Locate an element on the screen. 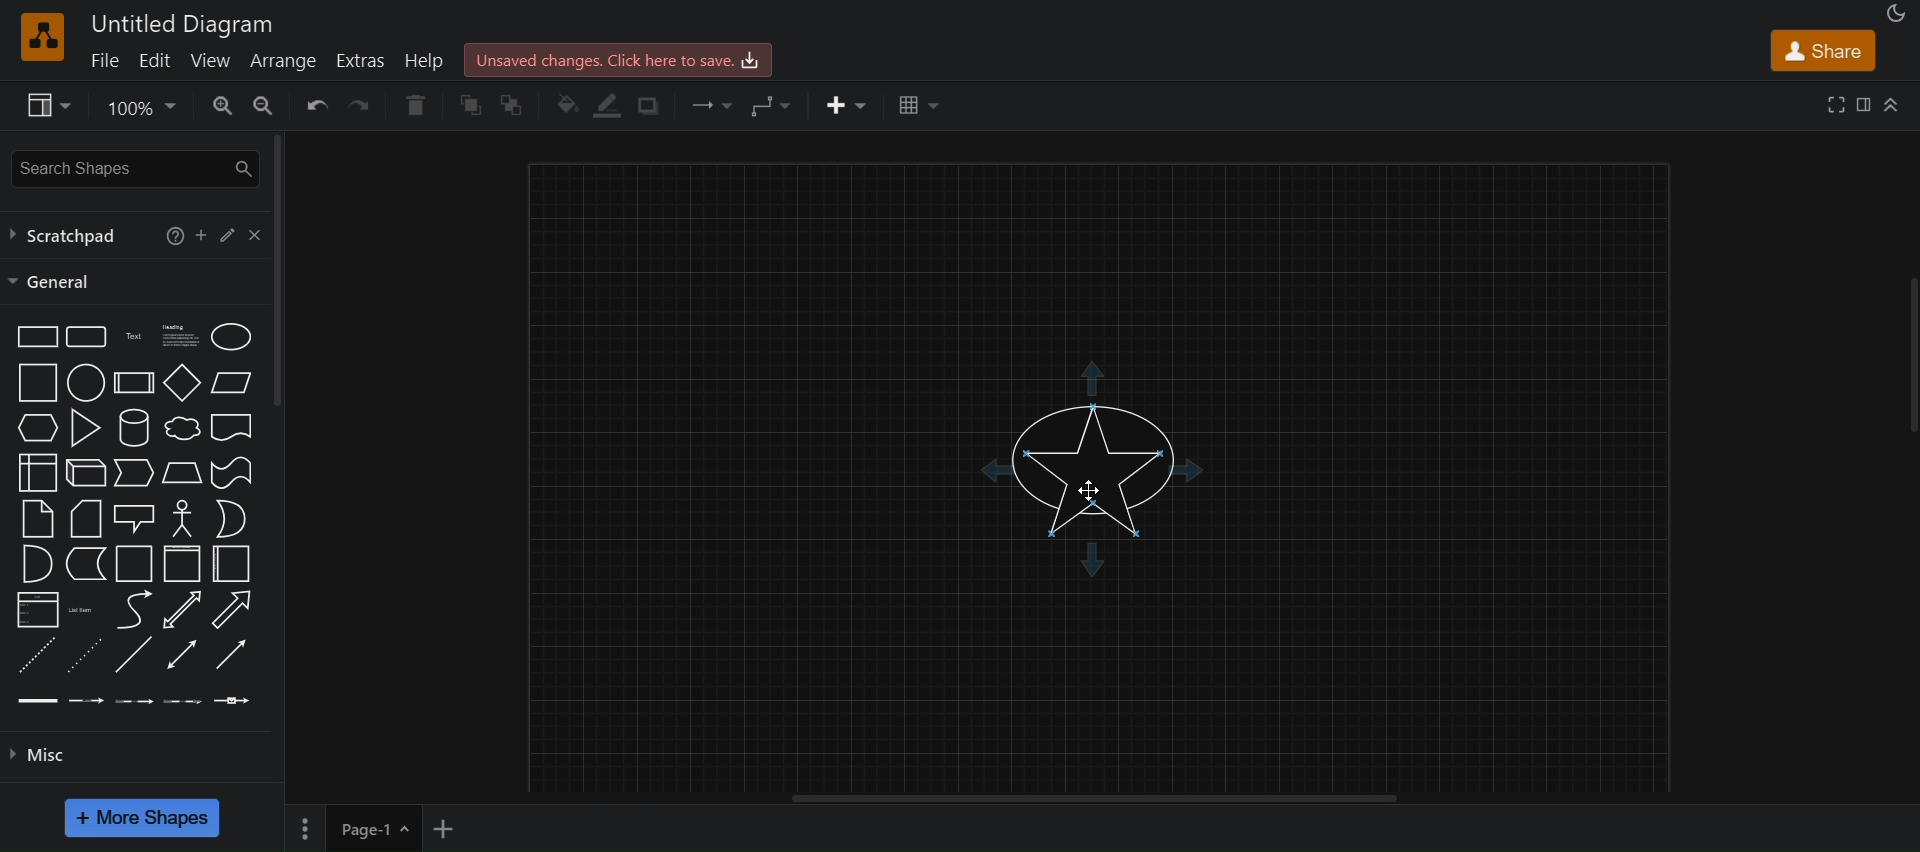 This screenshot has height=852, width=1920. appearance is located at coordinates (1897, 13).